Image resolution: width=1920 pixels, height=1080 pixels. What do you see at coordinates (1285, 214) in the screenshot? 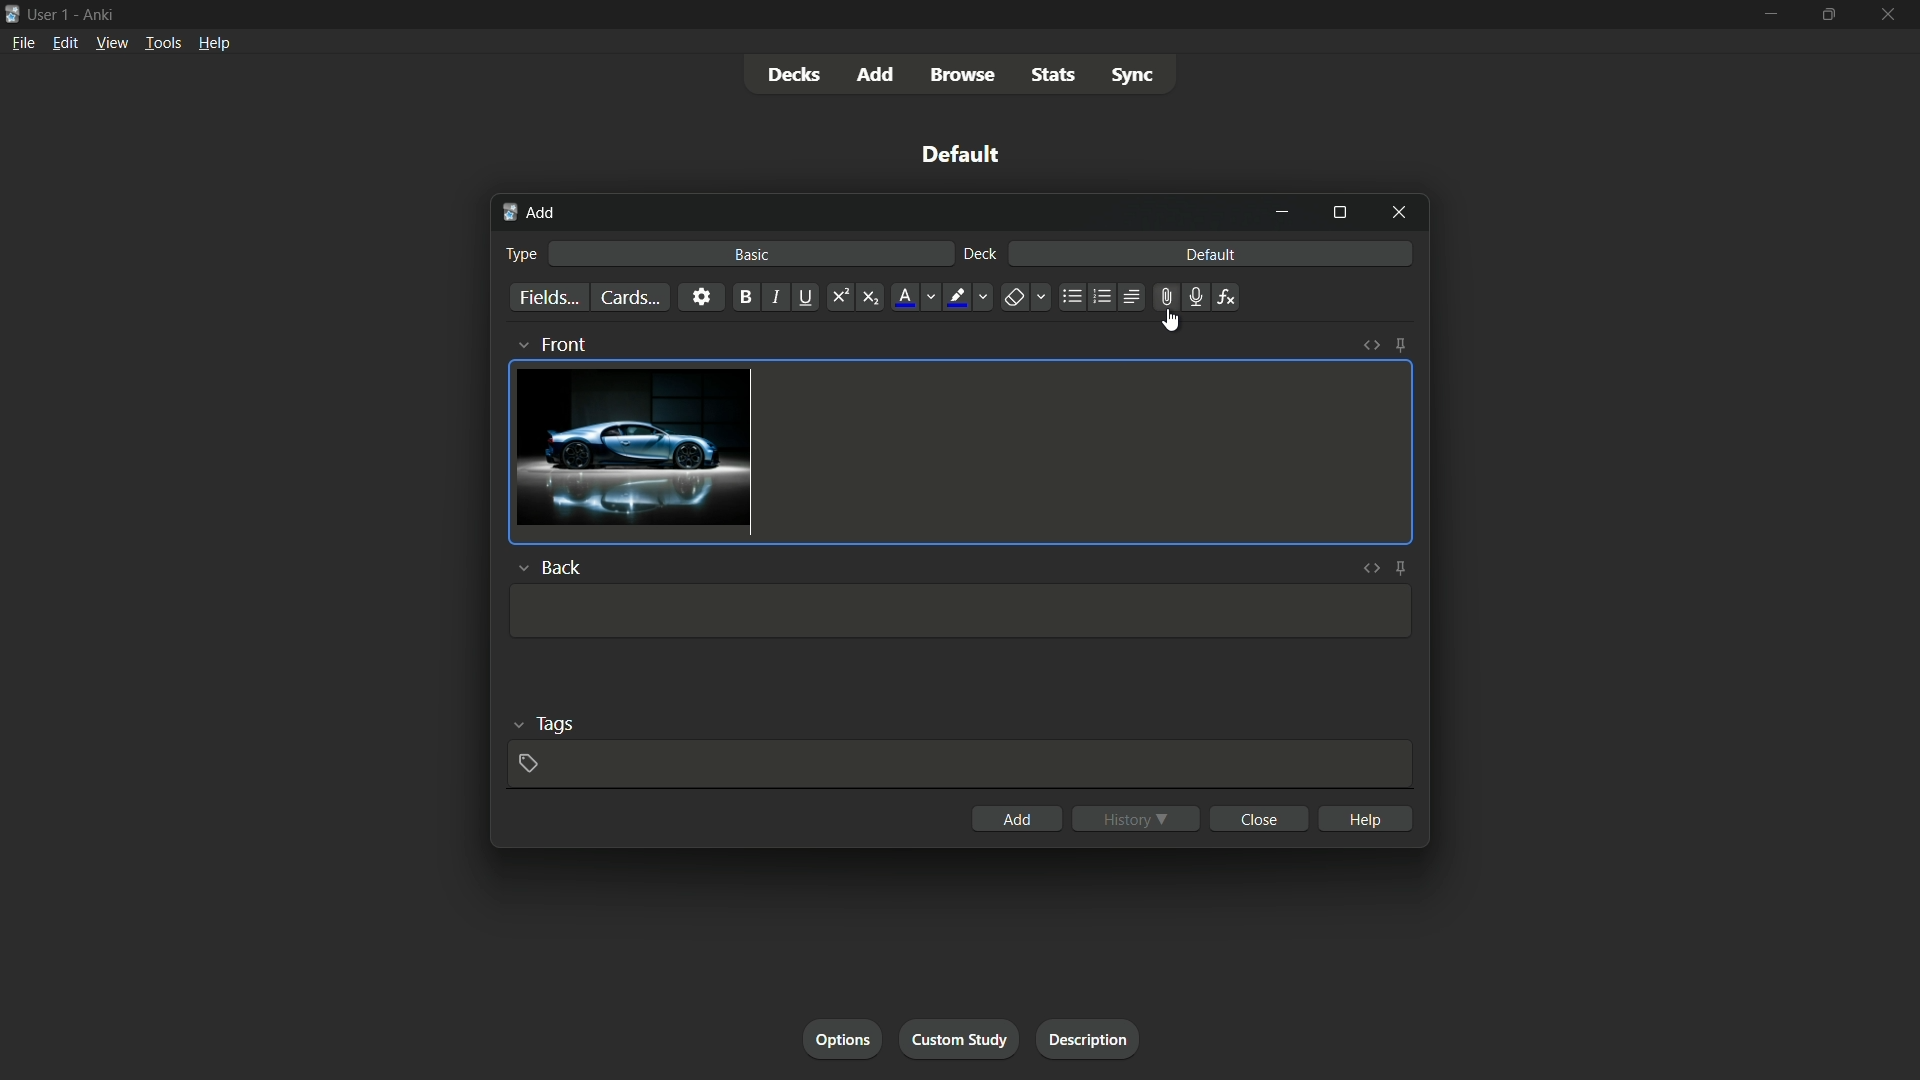
I see `minimize` at bounding box center [1285, 214].